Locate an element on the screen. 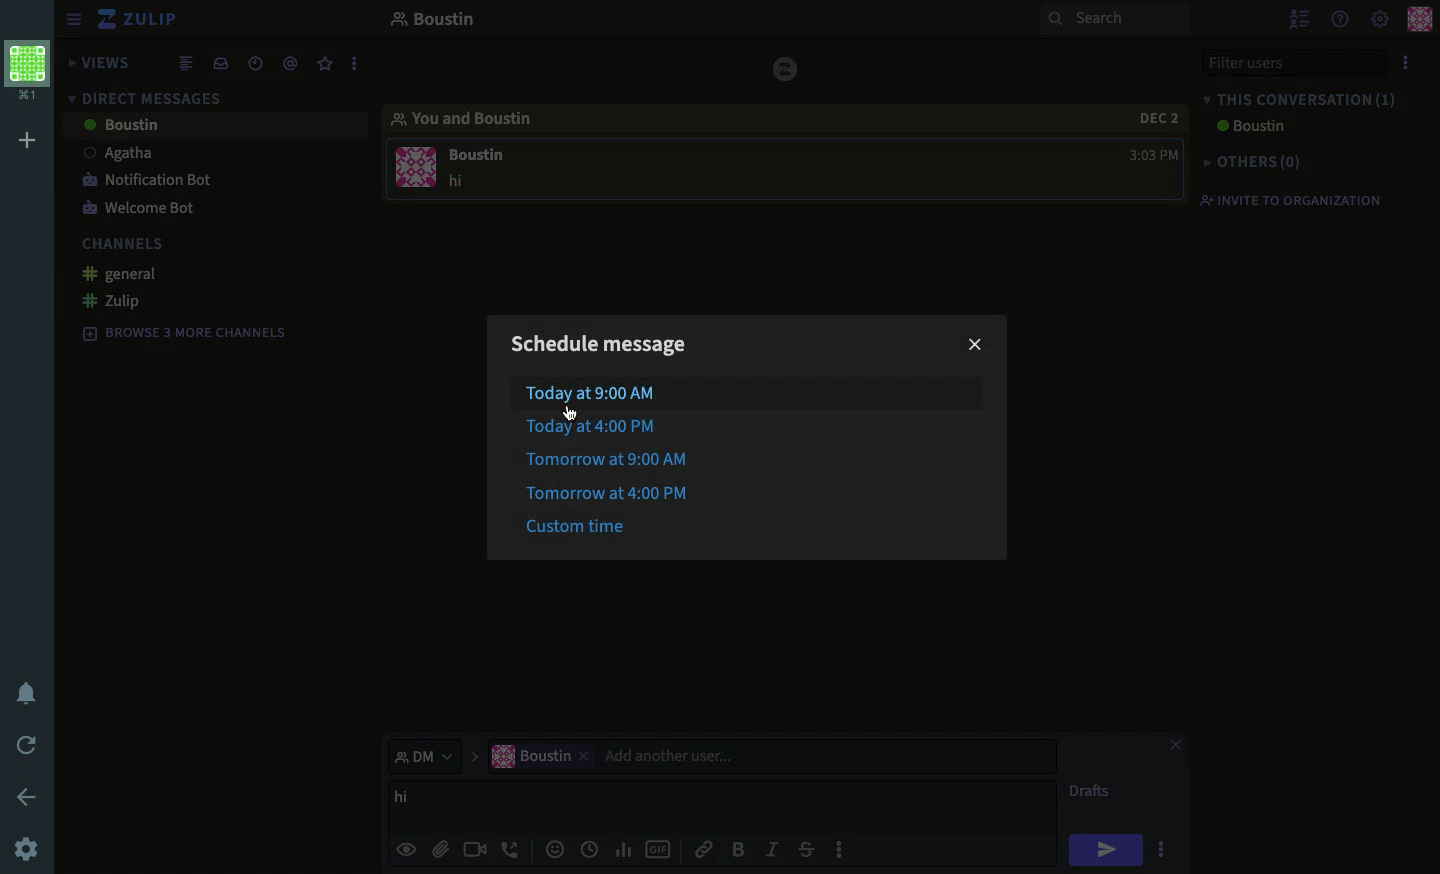 This screenshot has width=1440, height=874. notification  is located at coordinates (29, 693).